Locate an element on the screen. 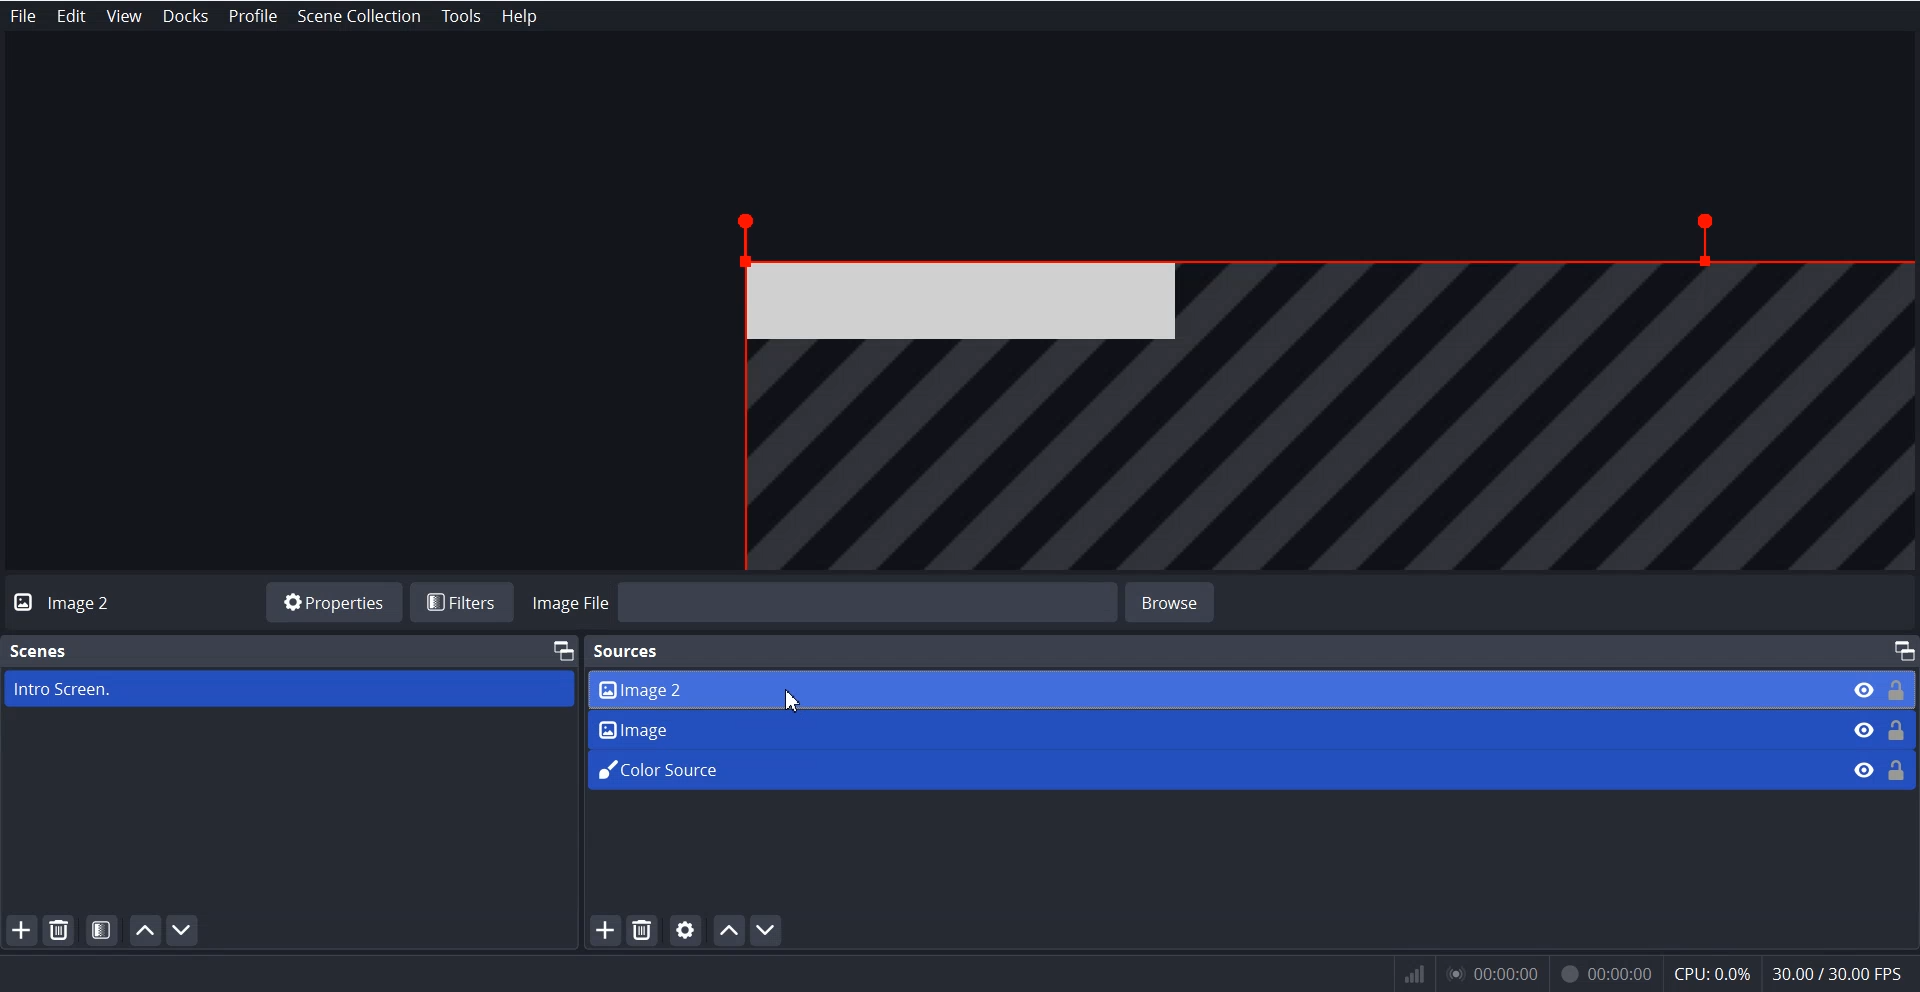 The height and width of the screenshot is (992, 1920). browse is located at coordinates (1173, 601).